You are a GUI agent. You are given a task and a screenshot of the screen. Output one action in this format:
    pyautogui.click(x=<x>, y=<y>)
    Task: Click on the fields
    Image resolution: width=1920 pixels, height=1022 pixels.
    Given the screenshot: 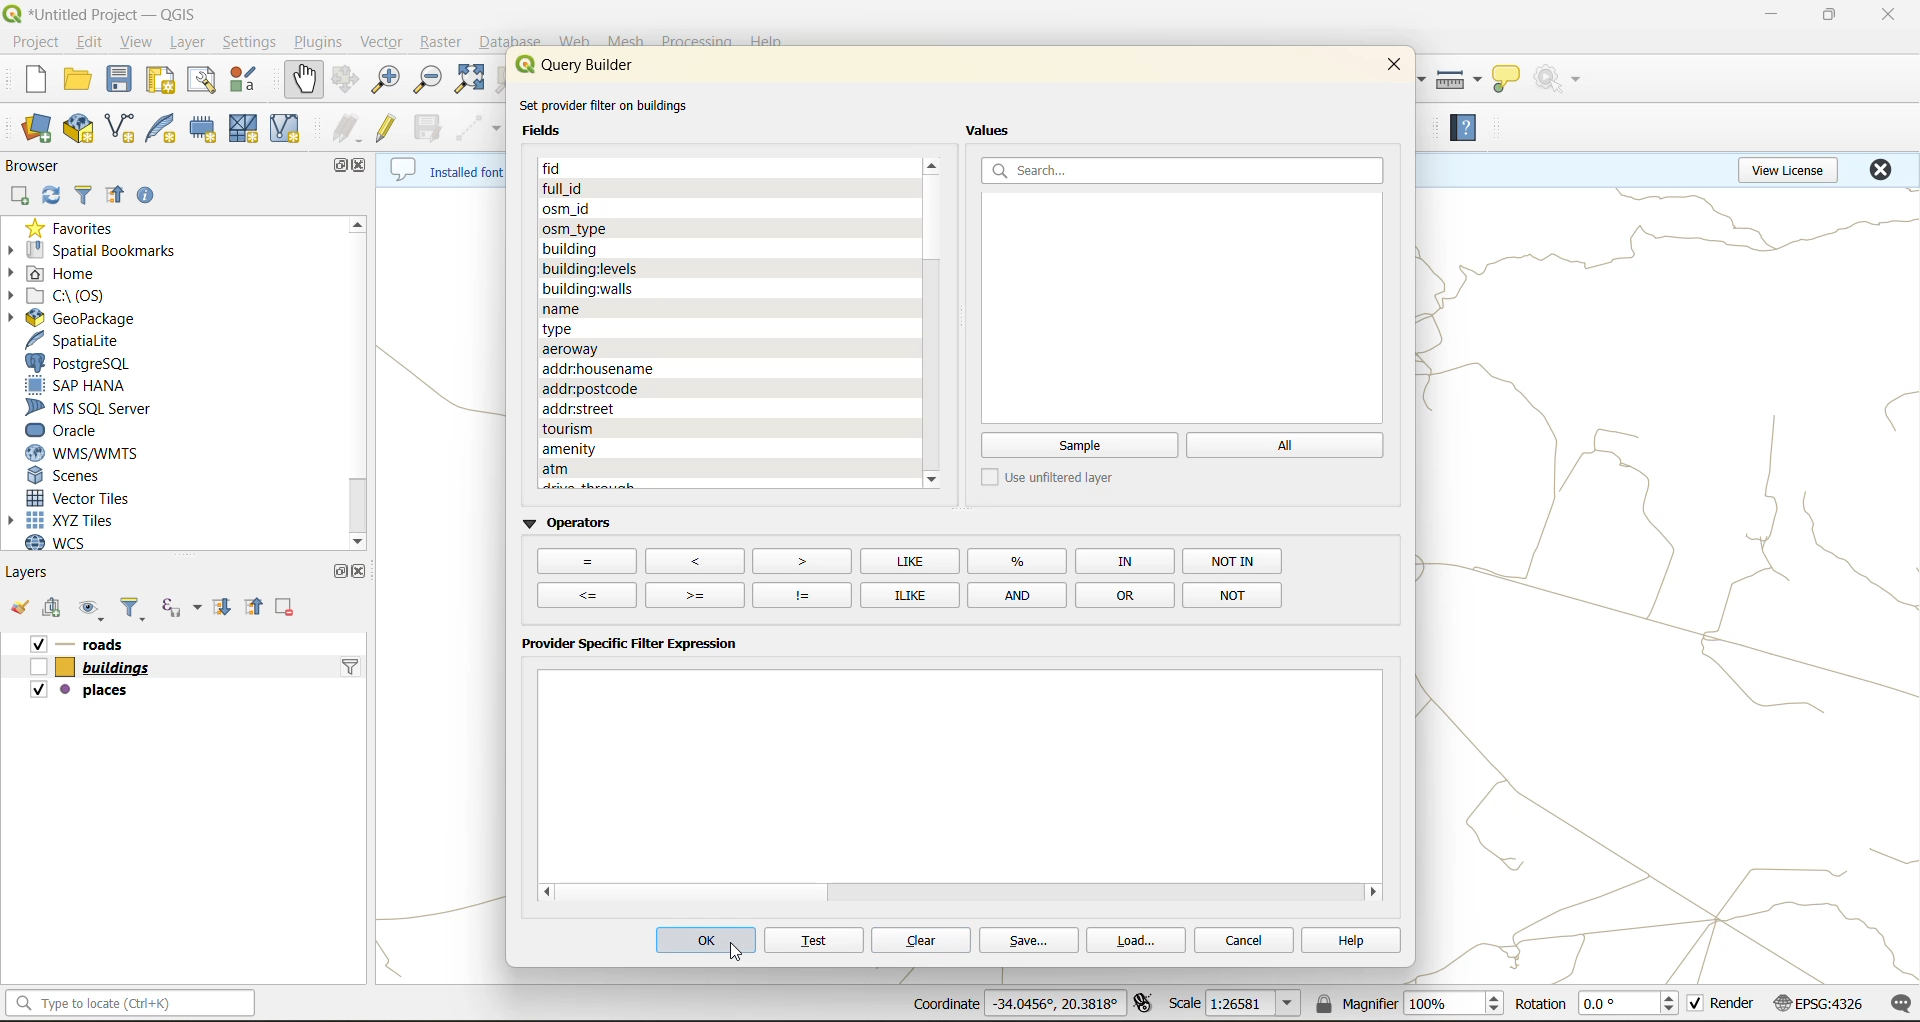 What is the action you would take?
    pyautogui.click(x=607, y=388)
    